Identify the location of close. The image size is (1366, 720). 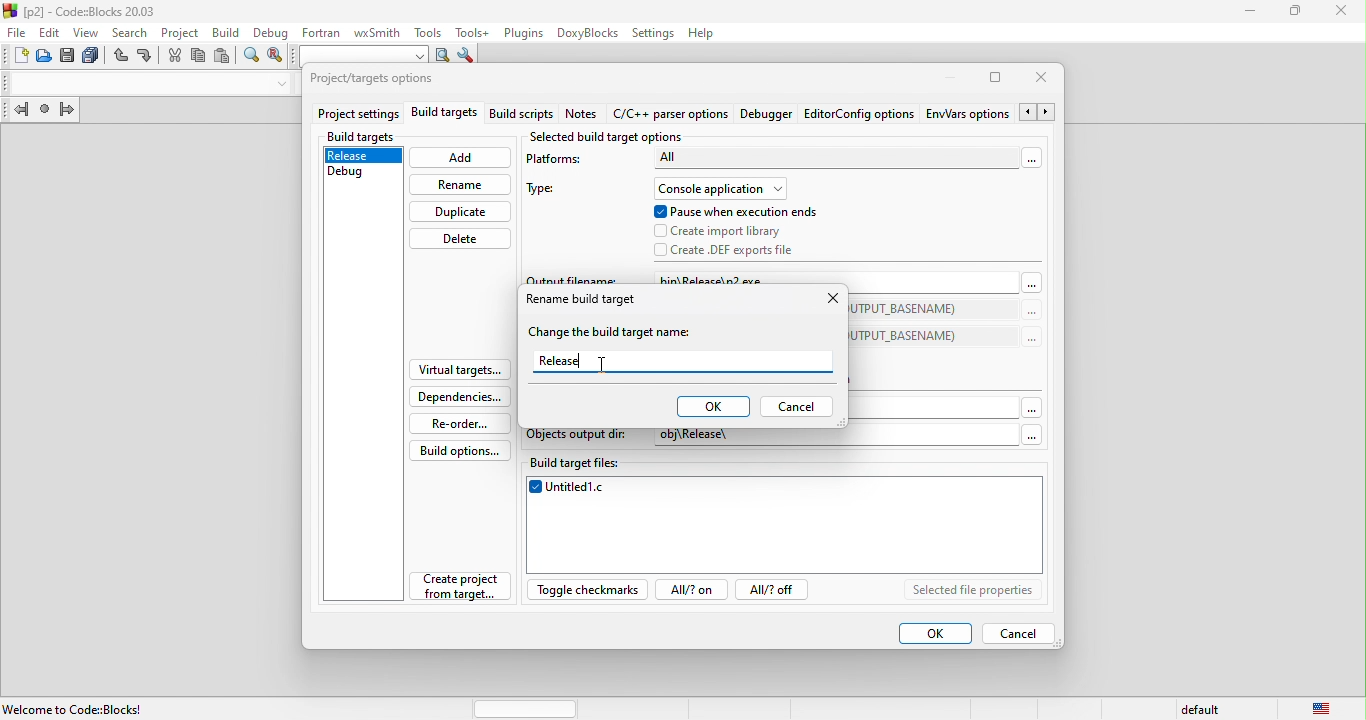
(1339, 12).